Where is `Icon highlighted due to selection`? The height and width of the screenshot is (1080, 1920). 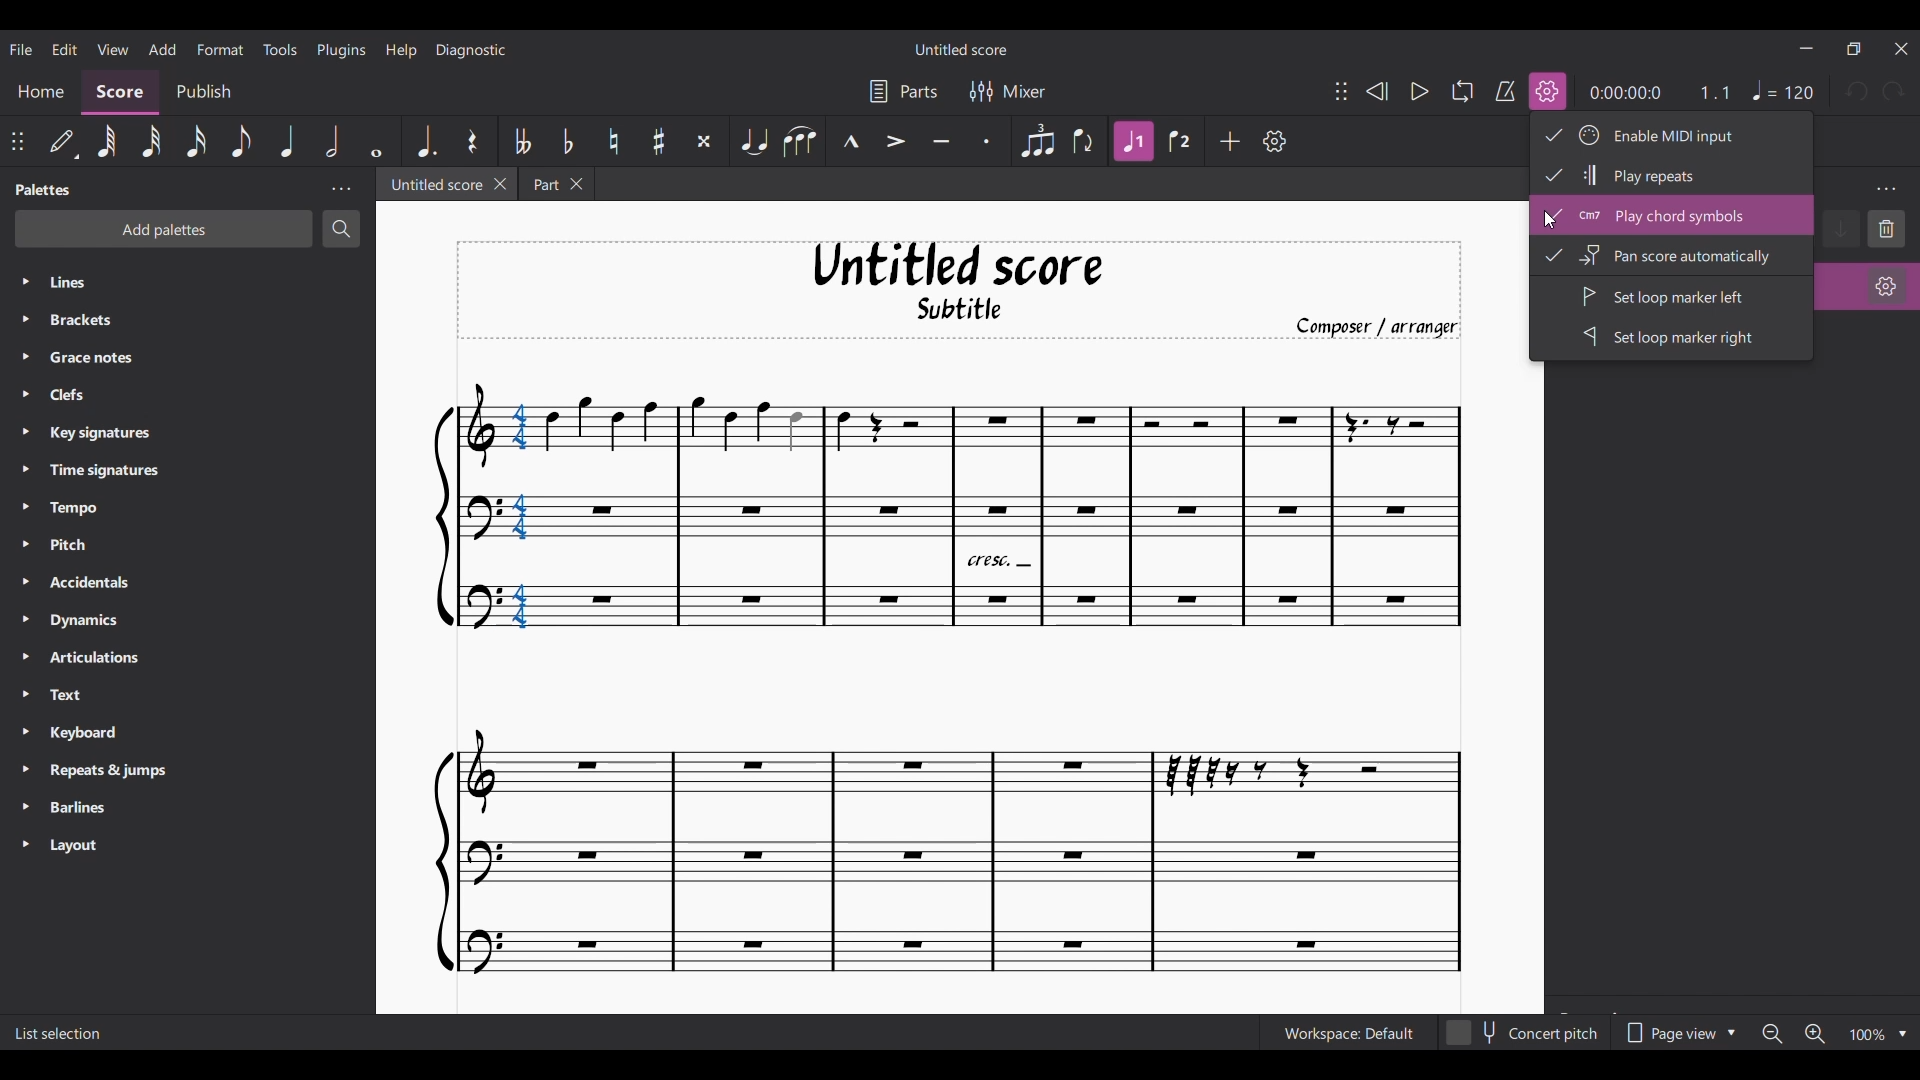
Icon highlighted due to selection is located at coordinates (1547, 91).